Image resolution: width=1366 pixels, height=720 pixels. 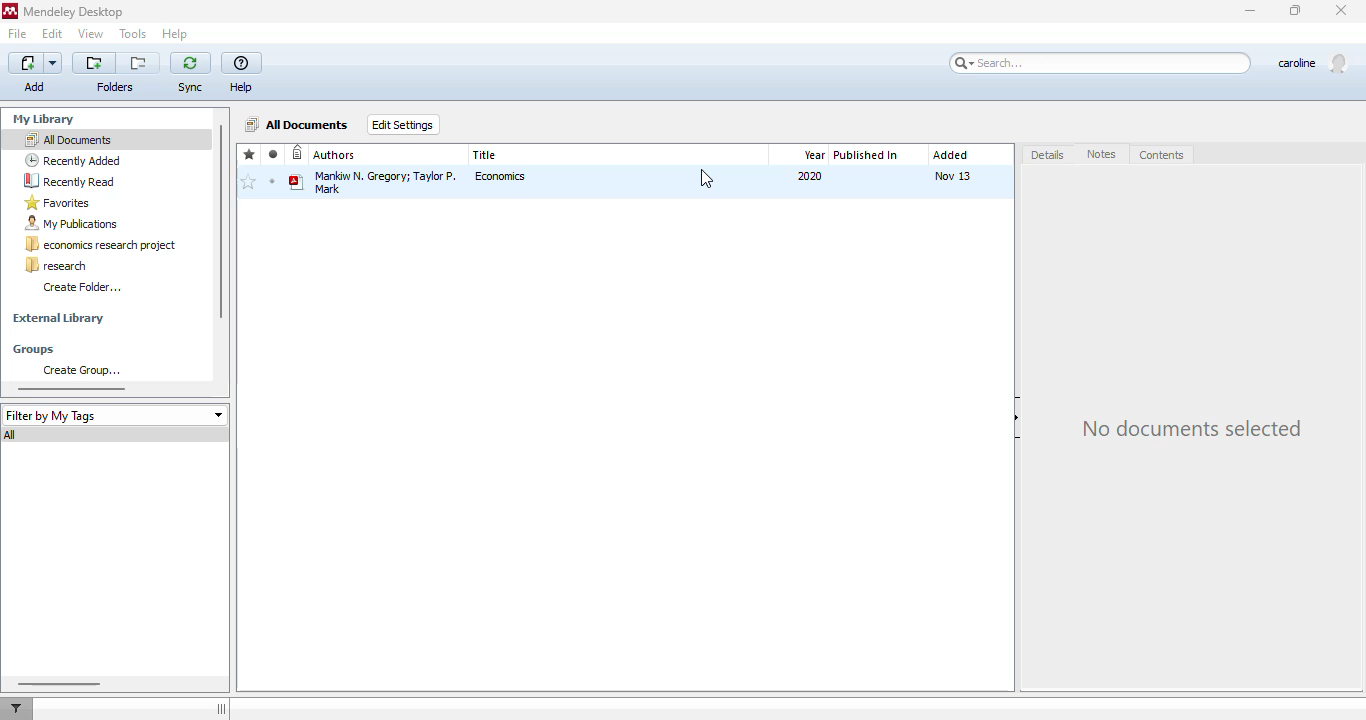 What do you see at coordinates (1190, 429) in the screenshot?
I see `no documents selected` at bounding box center [1190, 429].